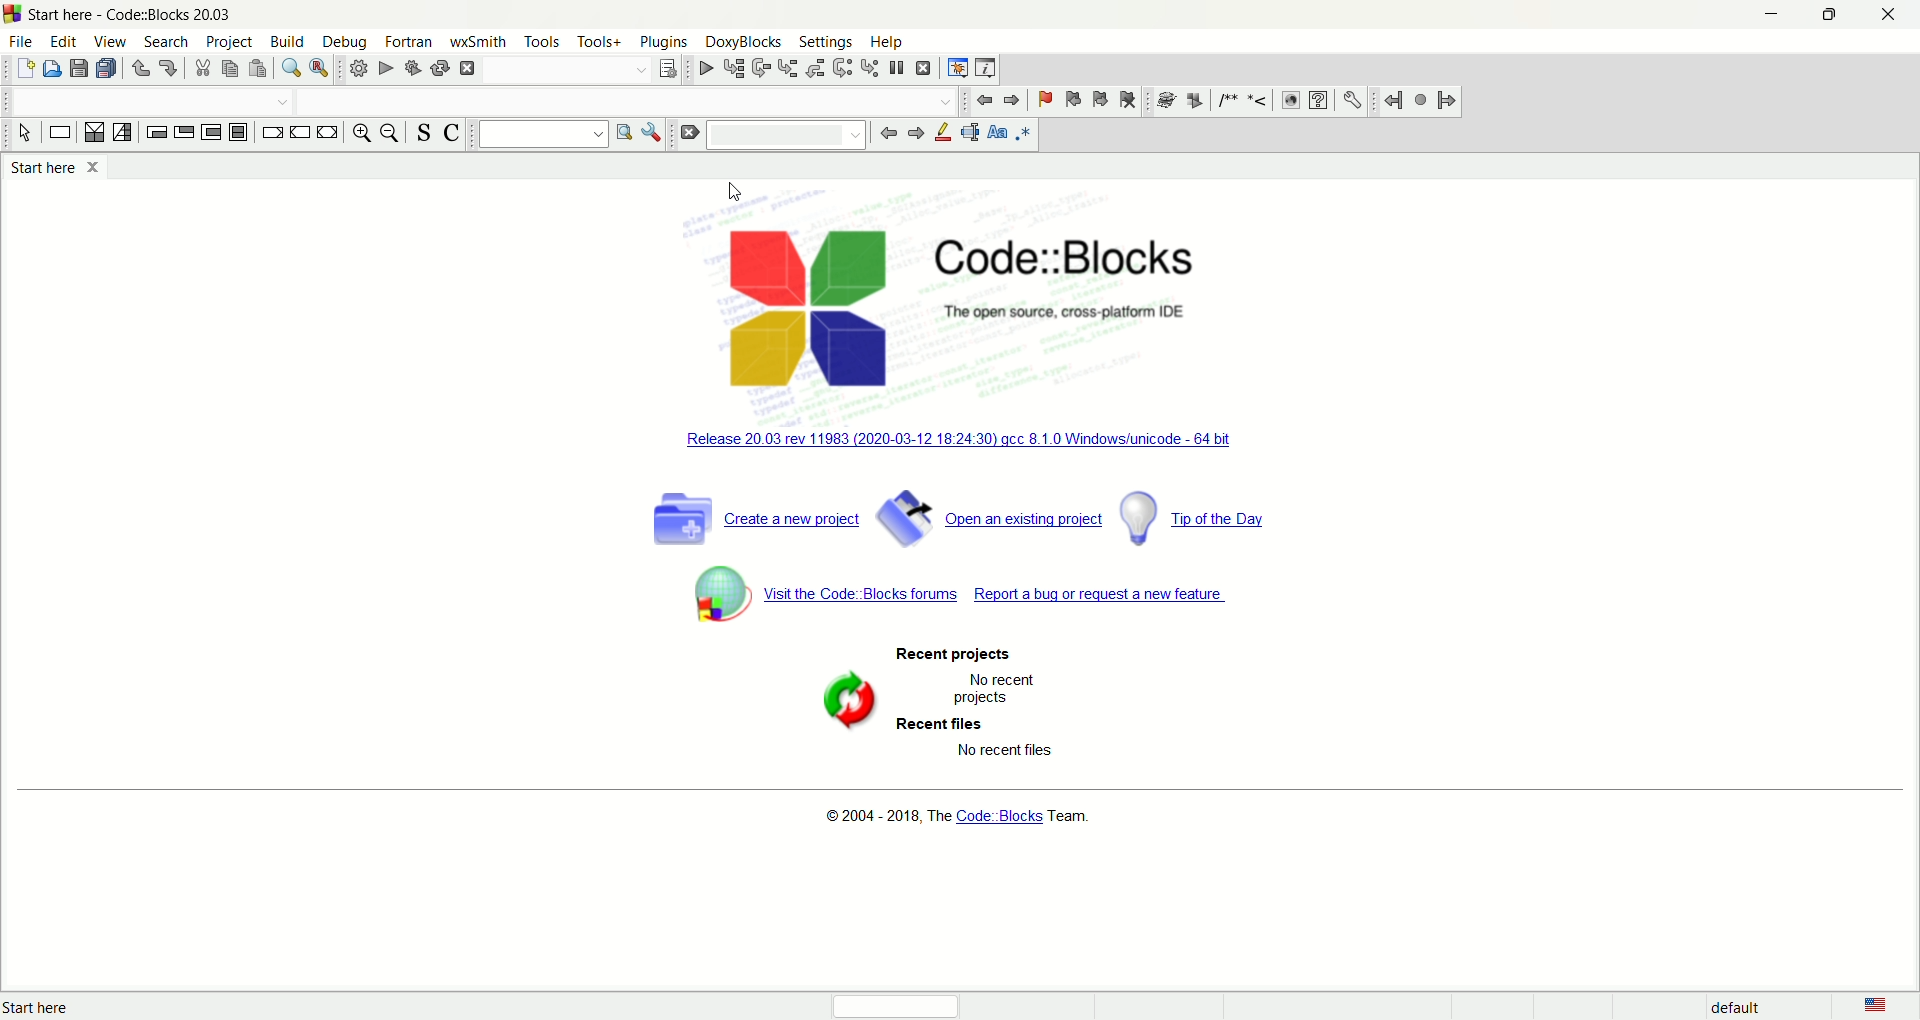 Image resolution: width=1920 pixels, height=1020 pixels. I want to click on toggle bookmark, so click(1045, 98).